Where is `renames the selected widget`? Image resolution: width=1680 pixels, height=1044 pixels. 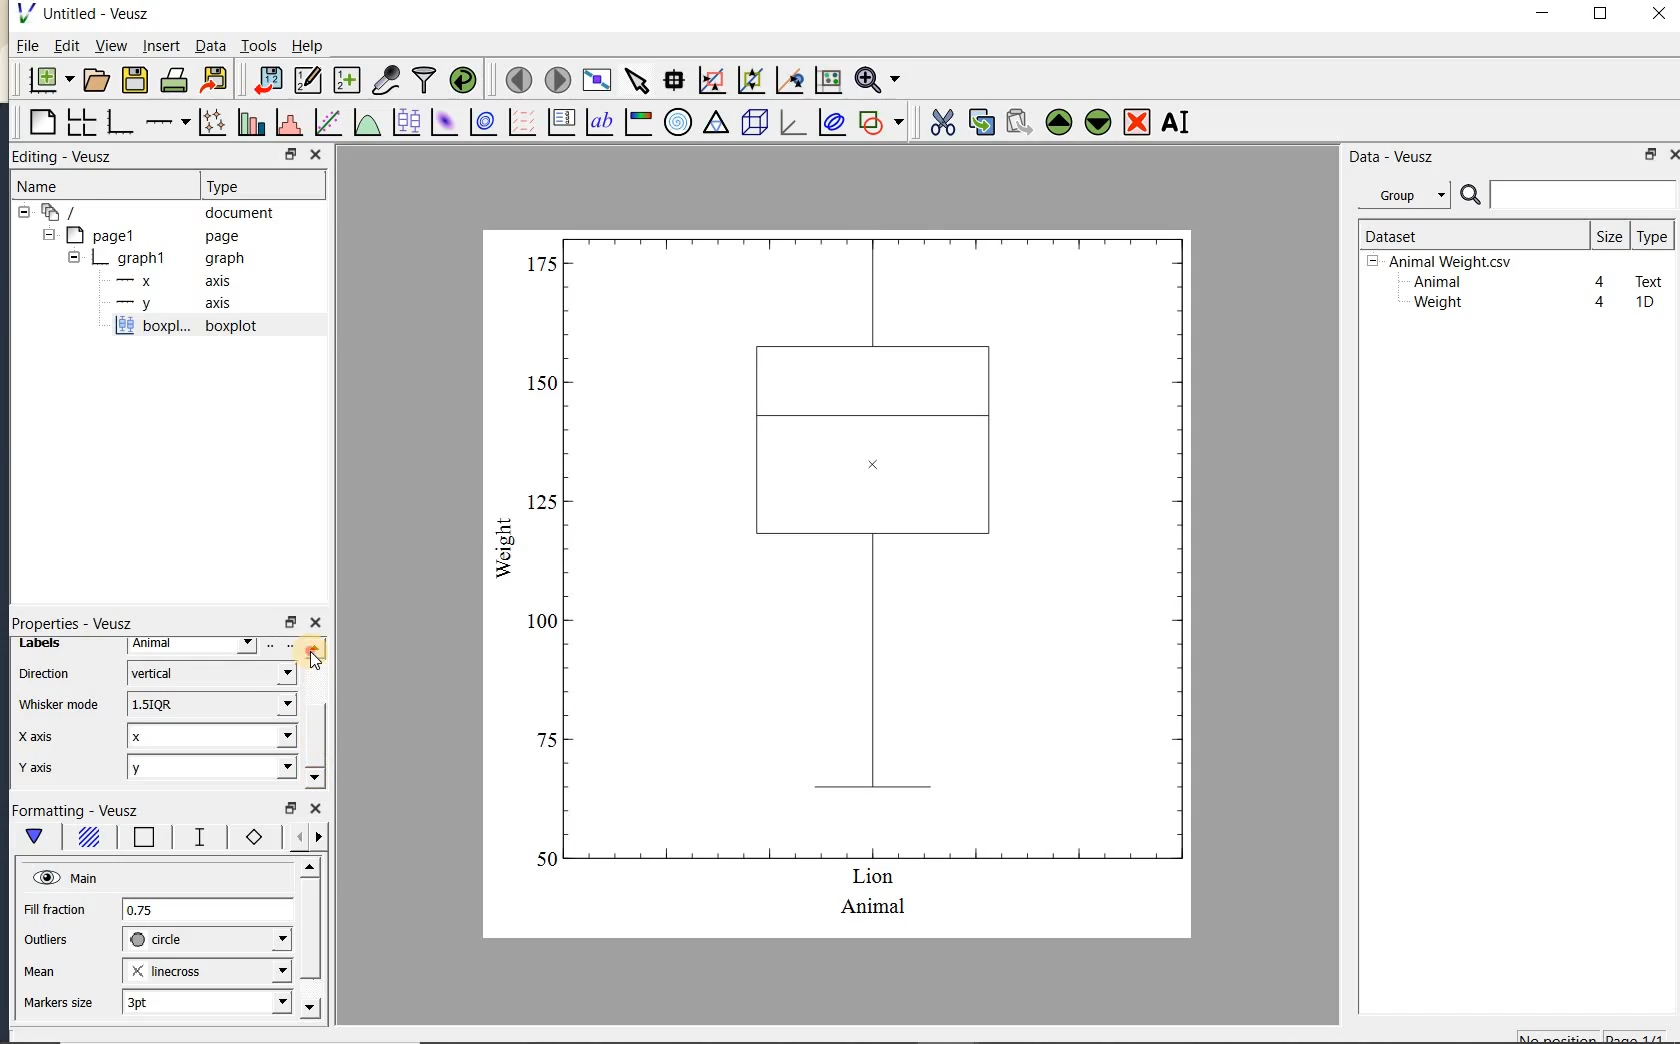
renames the selected widget is located at coordinates (1174, 122).